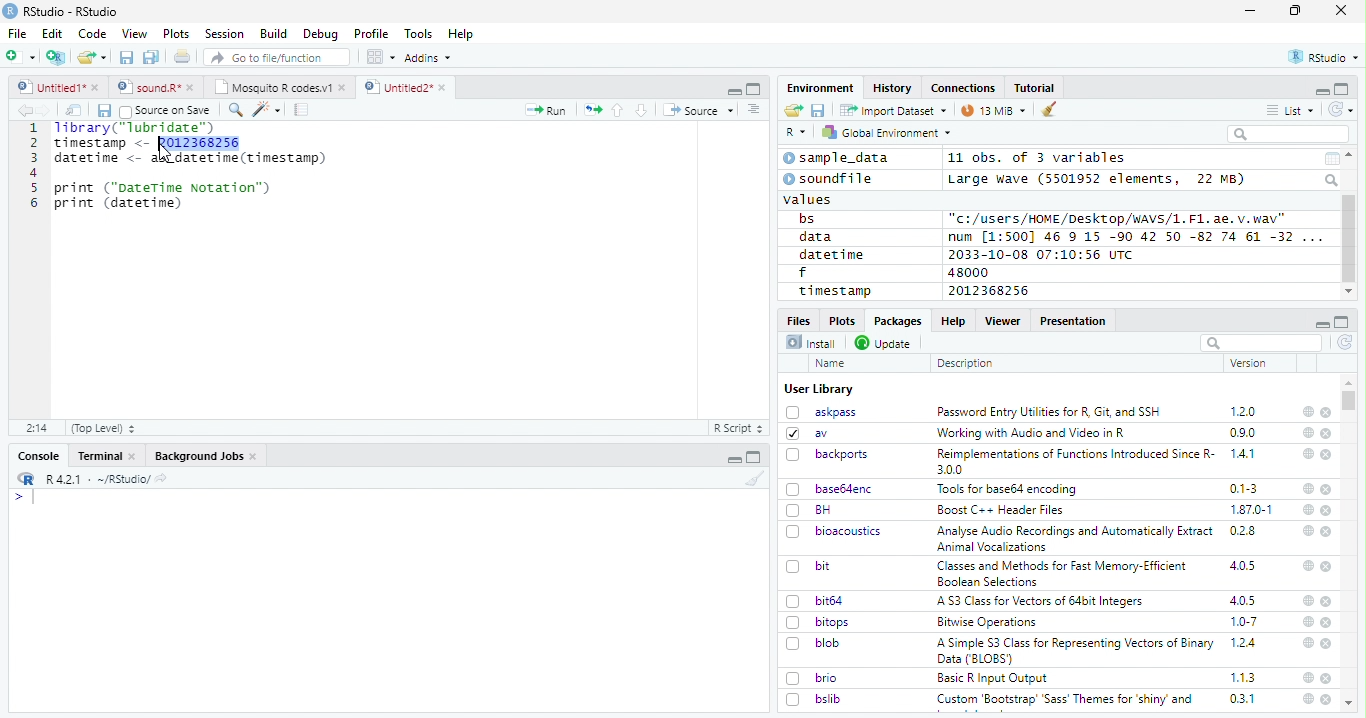 The image size is (1366, 718). What do you see at coordinates (1291, 111) in the screenshot?
I see `List` at bounding box center [1291, 111].